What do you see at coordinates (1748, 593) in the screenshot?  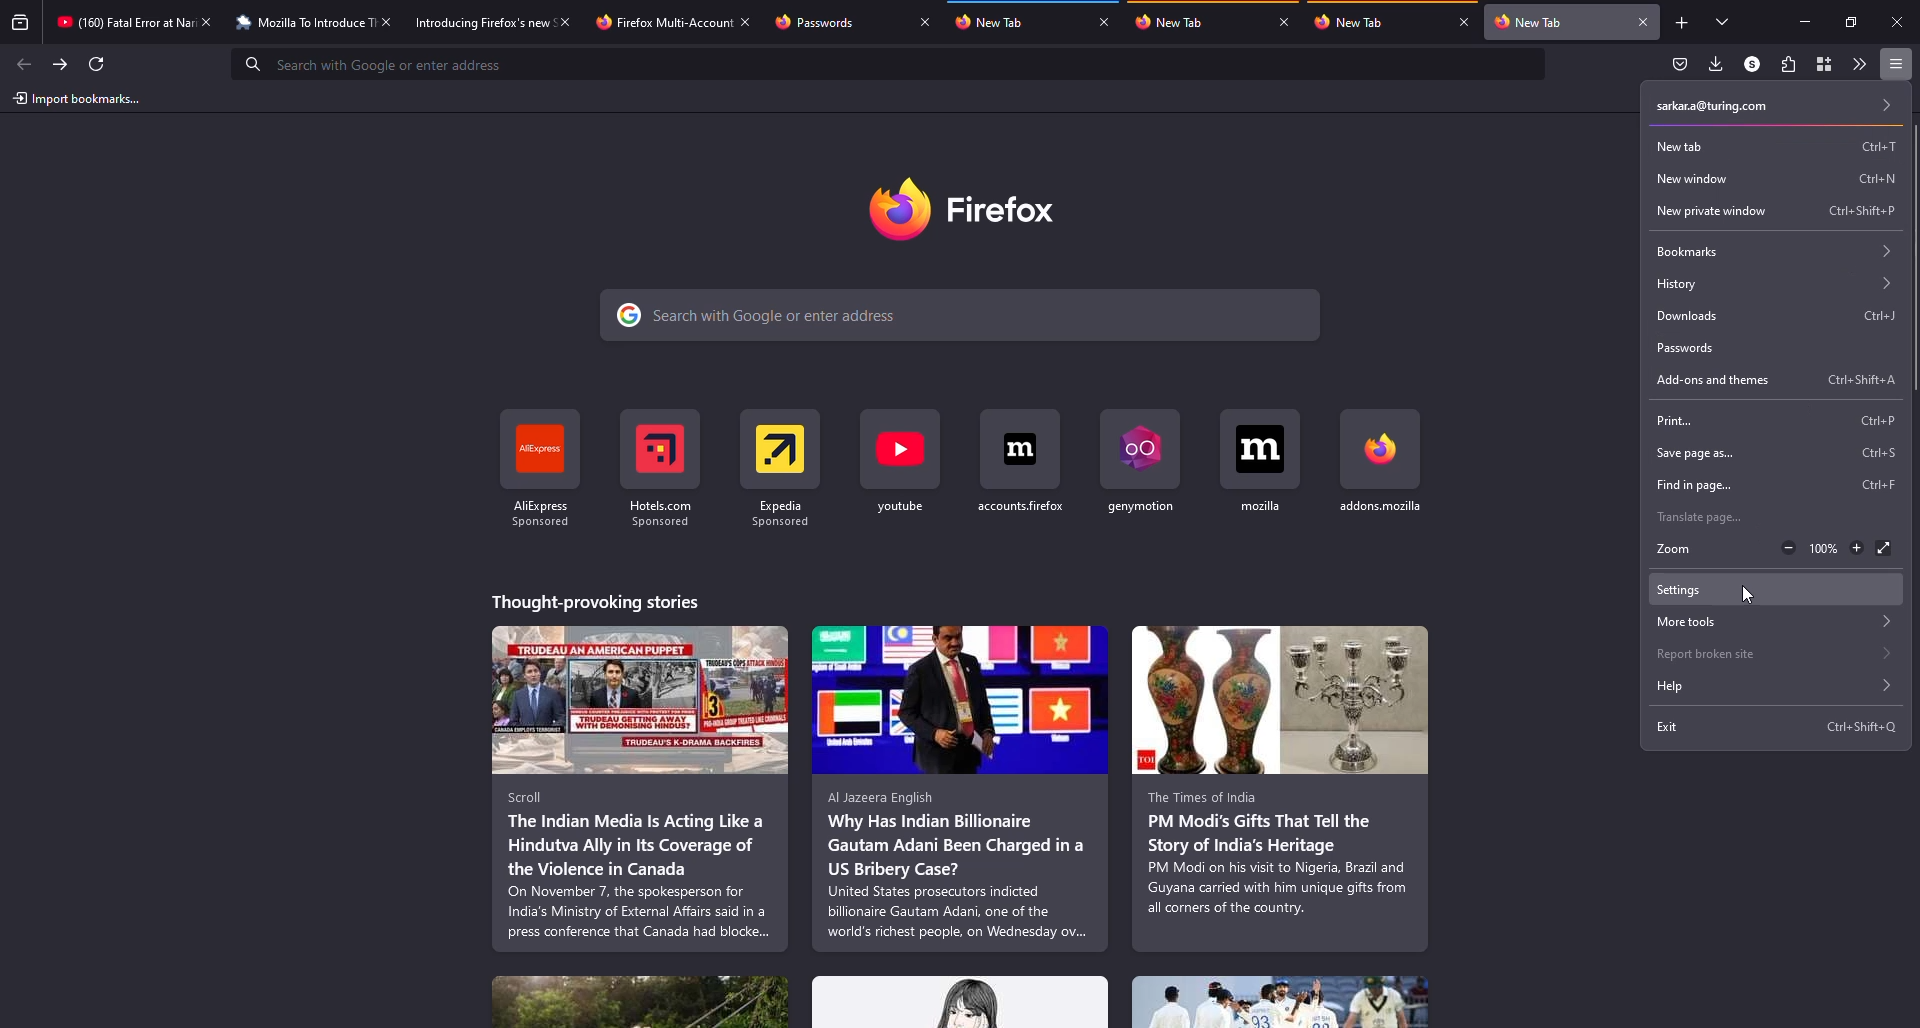 I see `cursor` at bounding box center [1748, 593].